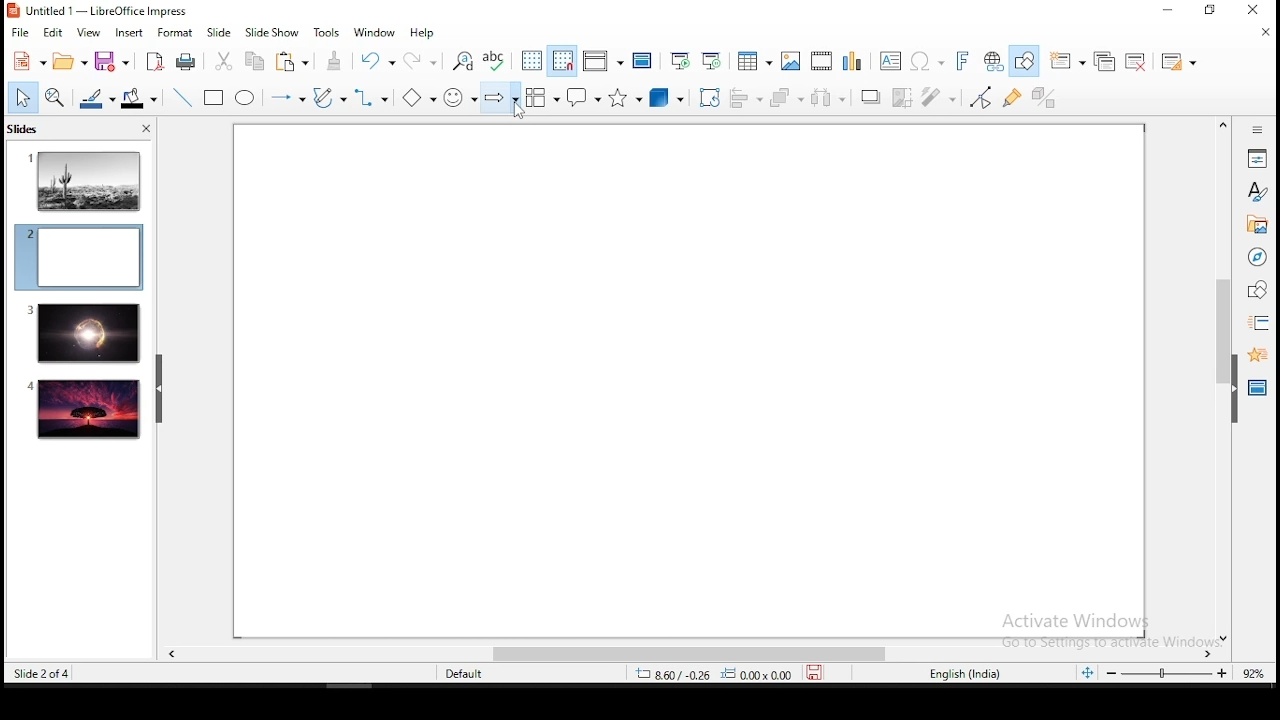 The width and height of the screenshot is (1280, 720). I want to click on file, so click(20, 33).